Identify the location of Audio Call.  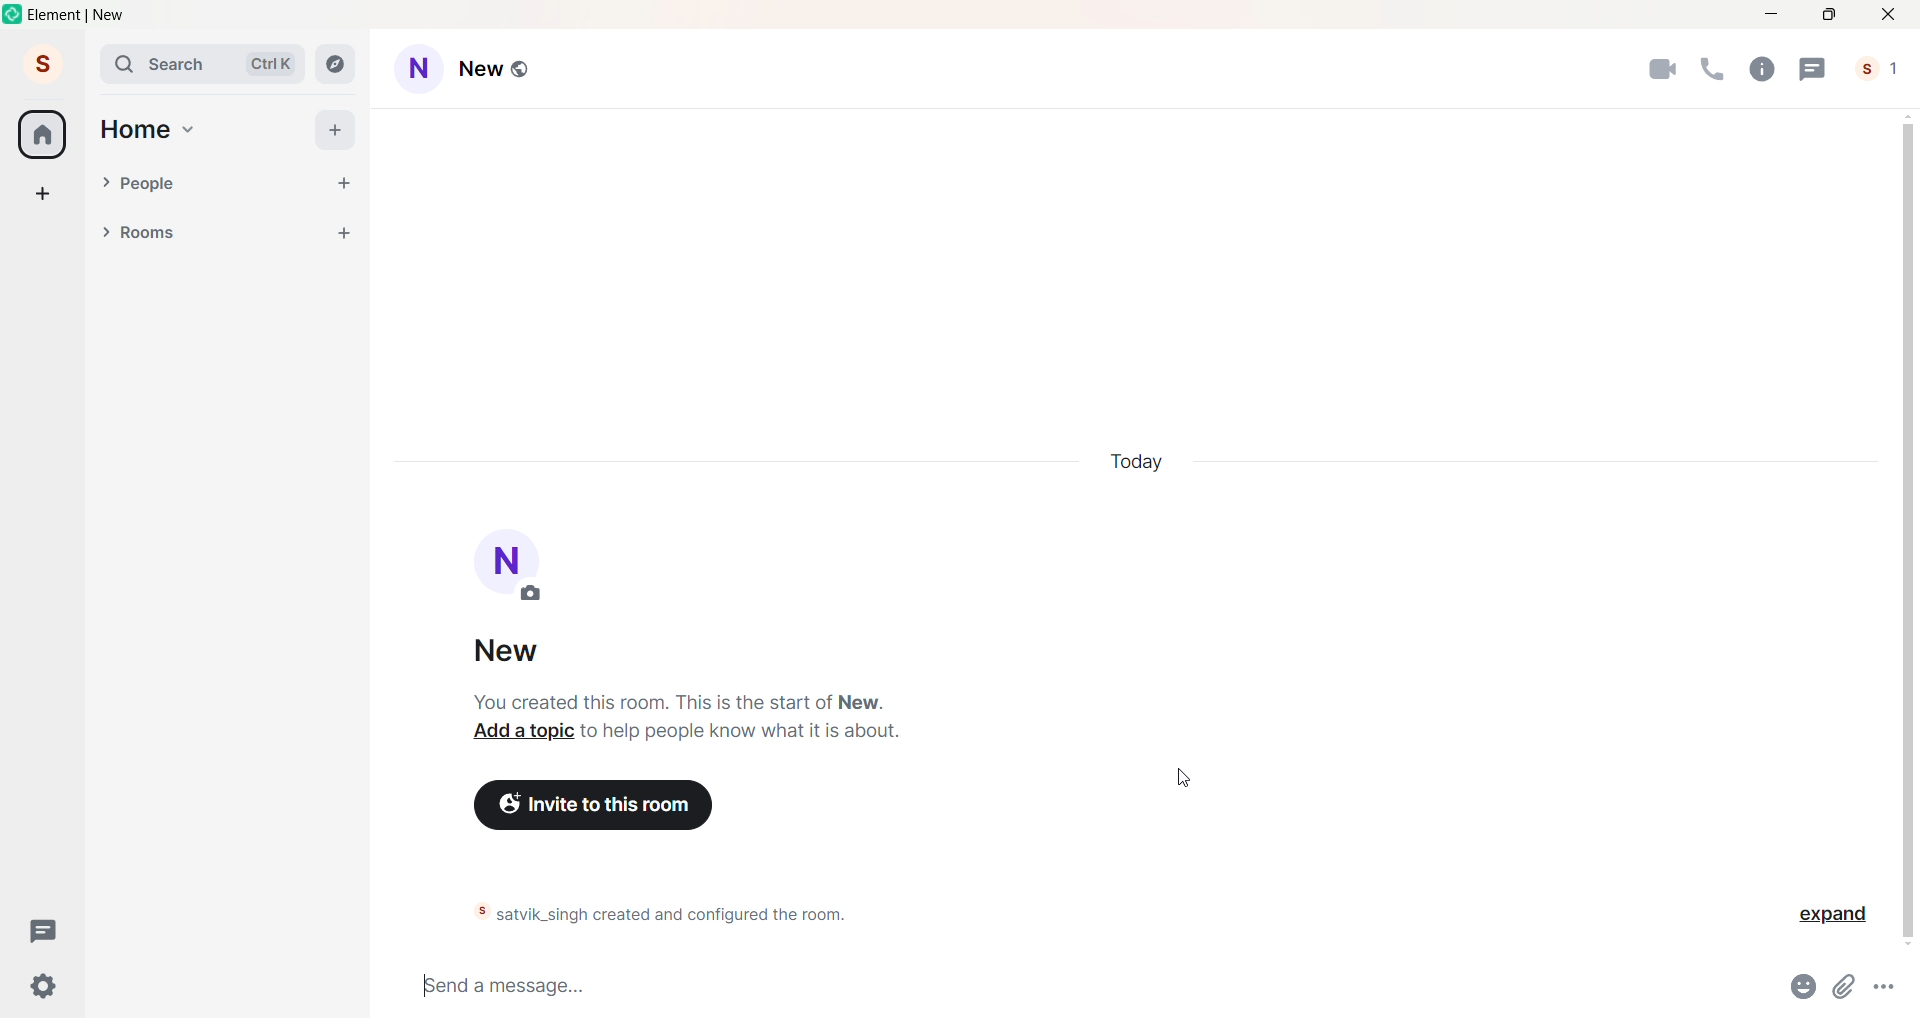
(1714, 69).